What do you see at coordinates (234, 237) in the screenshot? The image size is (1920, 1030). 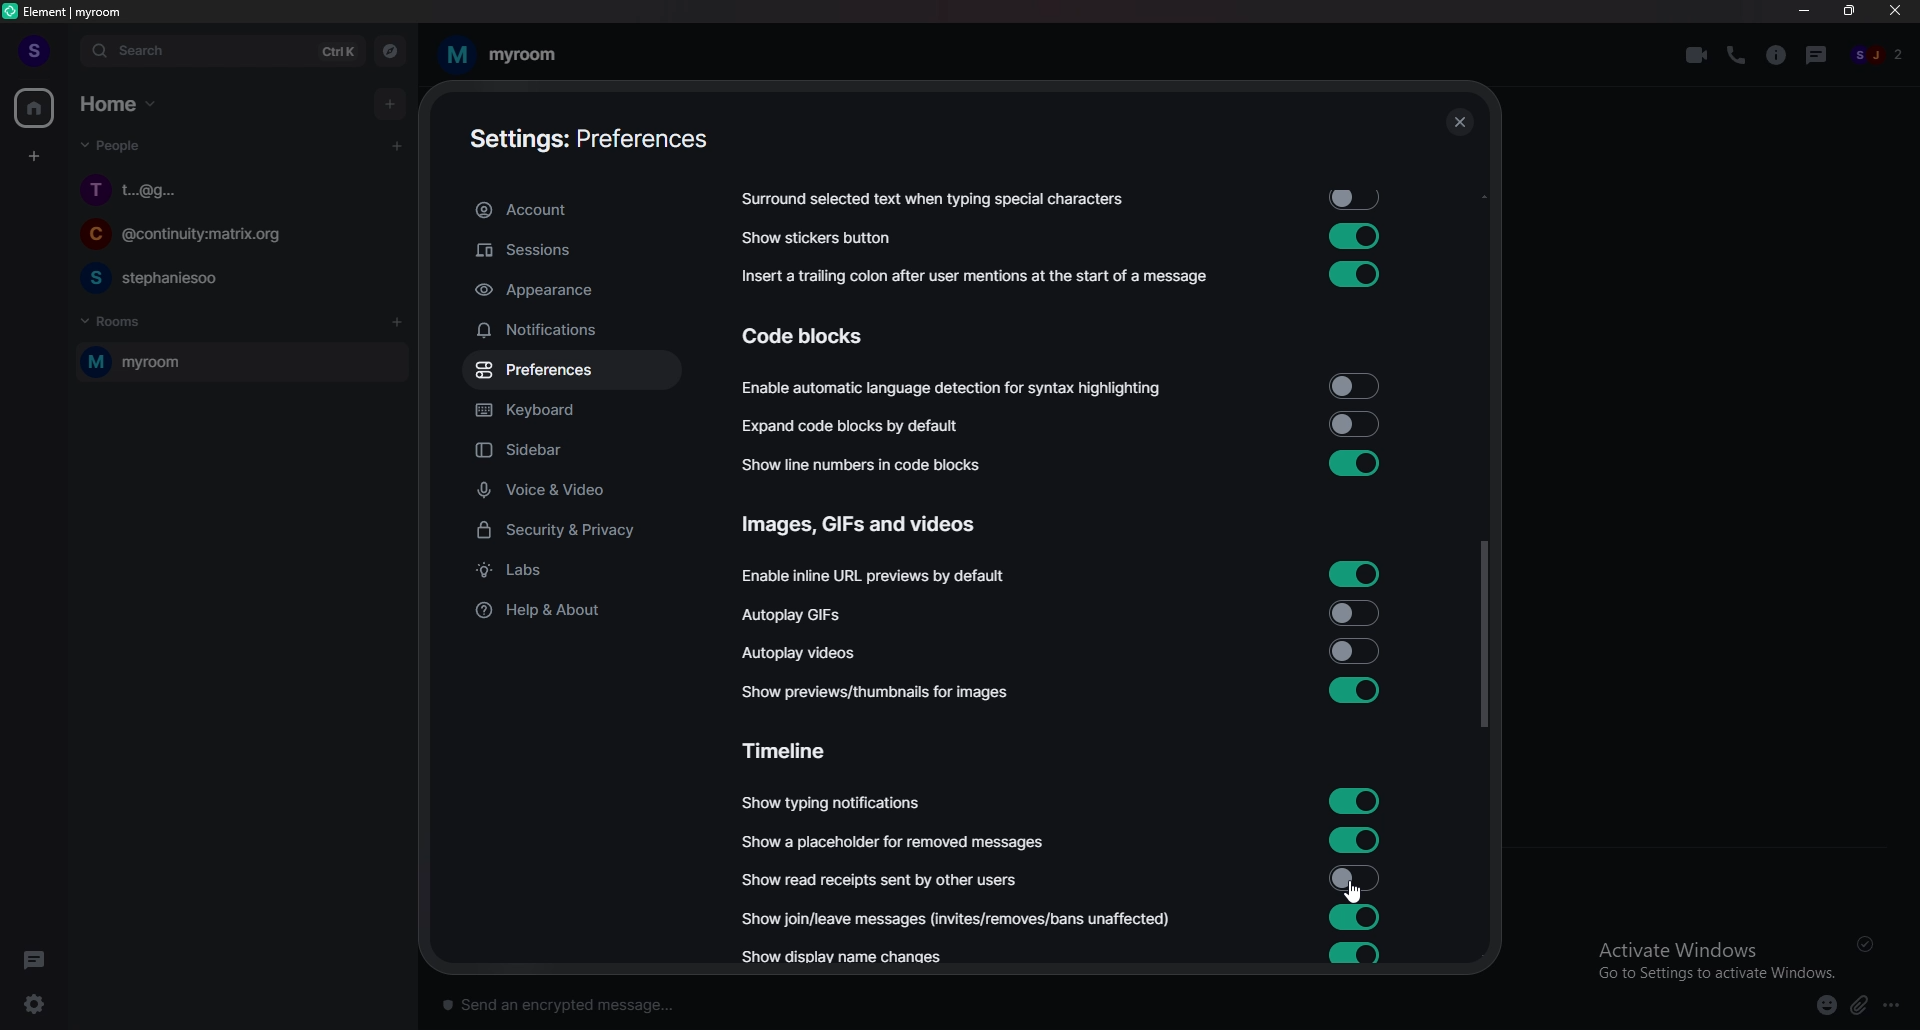 I see `chat` at bounding box center [234, 237].